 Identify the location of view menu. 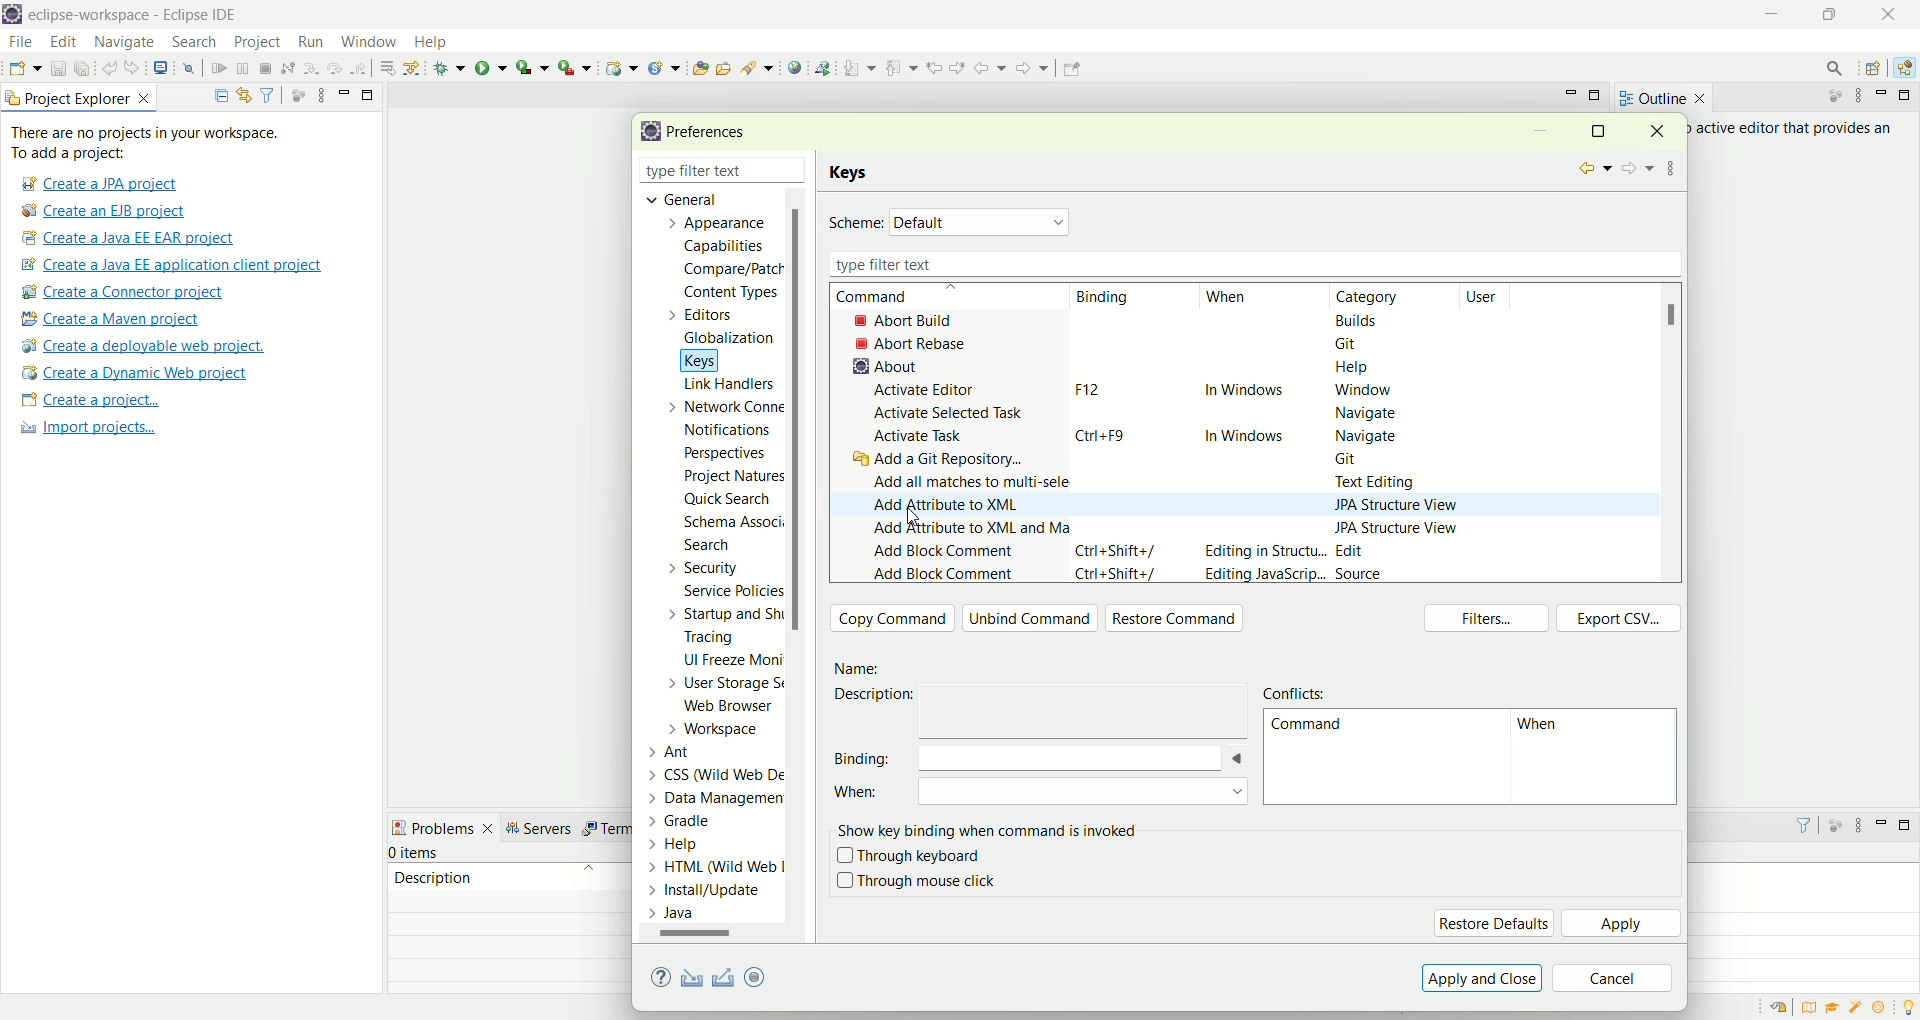
(1673, 165).